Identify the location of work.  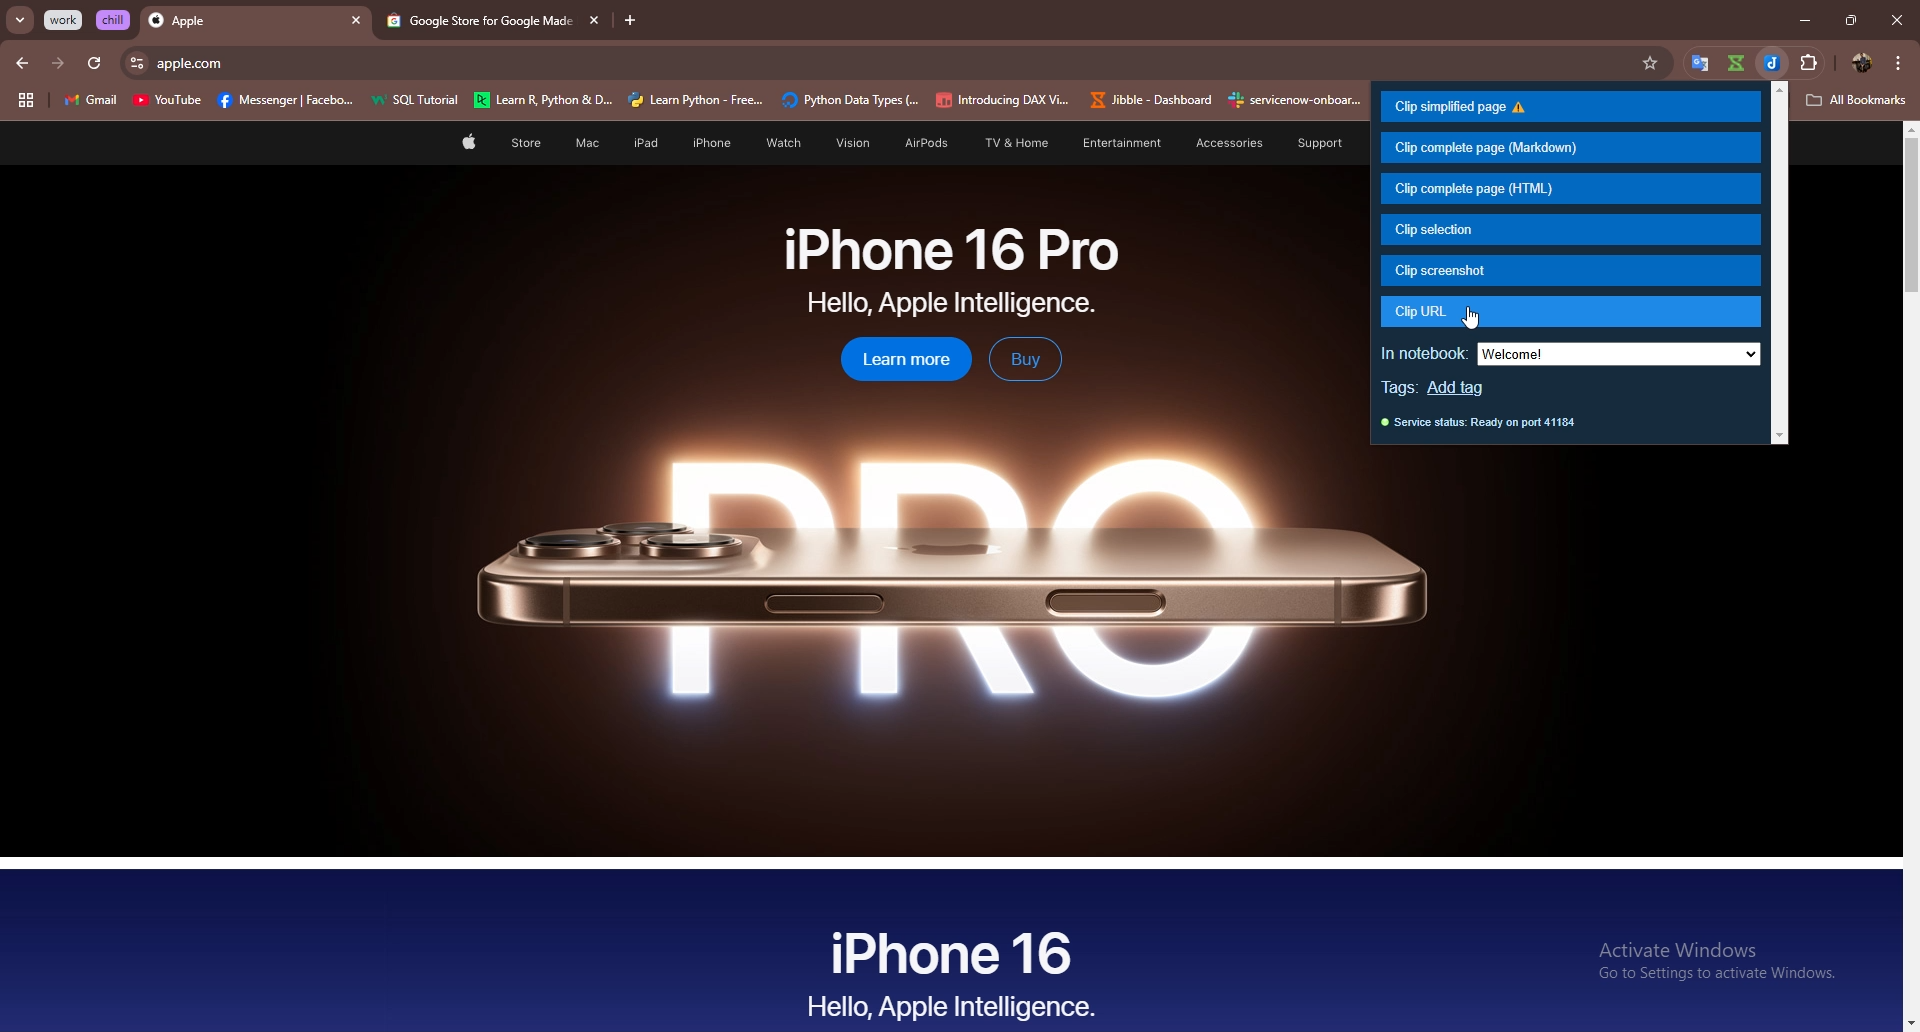
(65, 20).